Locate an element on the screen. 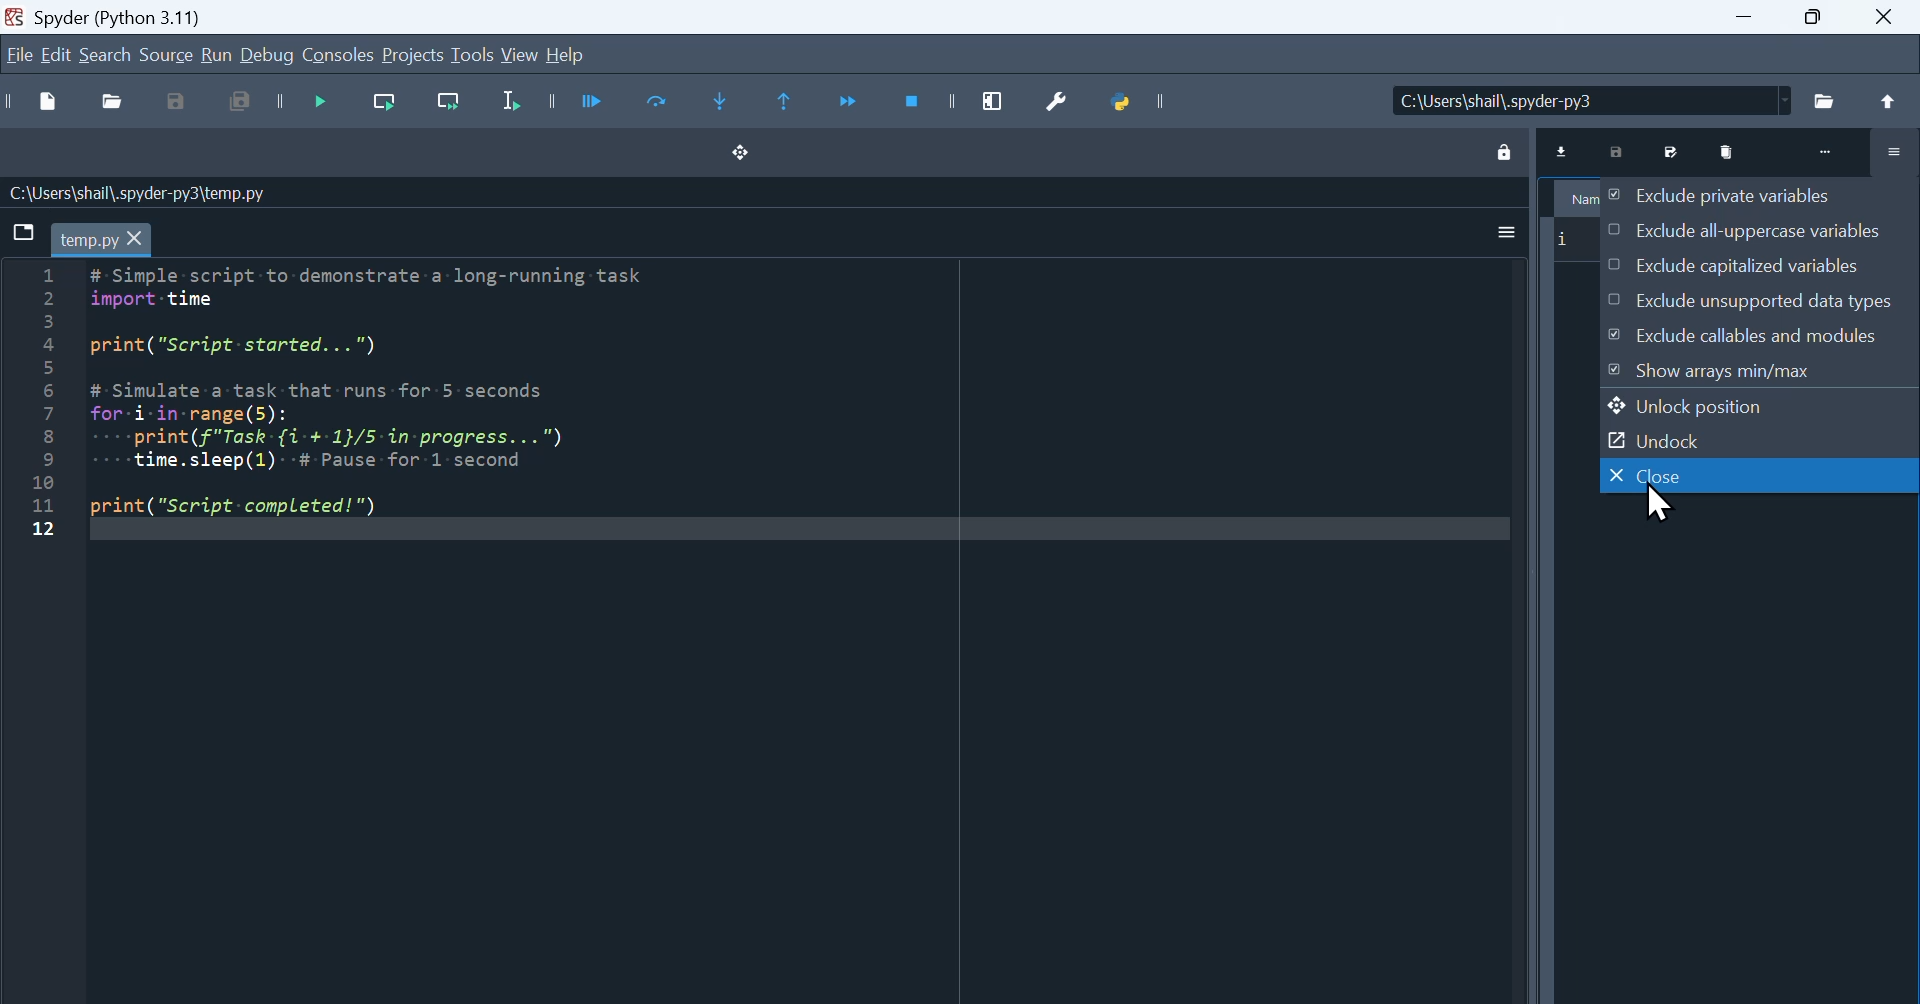 Image resolution: width=1920 pixels, height=1004 pixels. Close is located at coordinates (1884, 17).